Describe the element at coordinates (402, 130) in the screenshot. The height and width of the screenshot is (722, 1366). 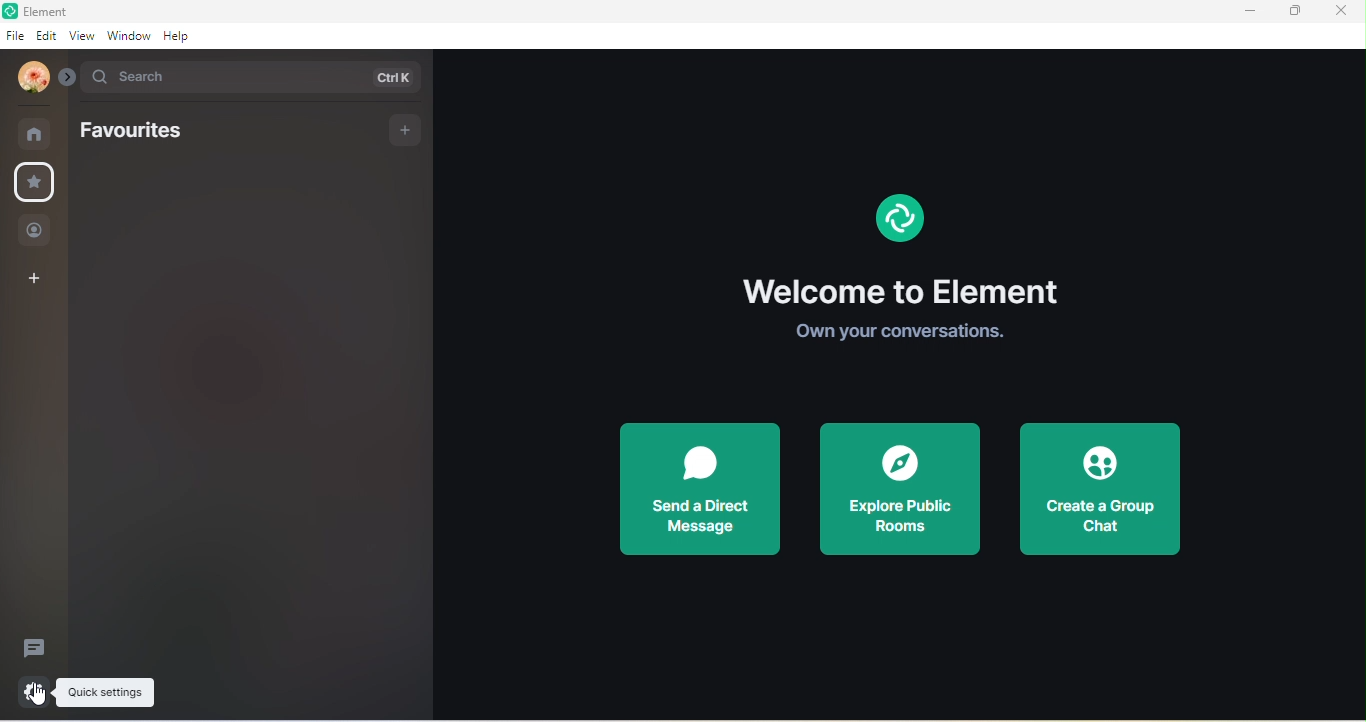
I see `add` at that location.